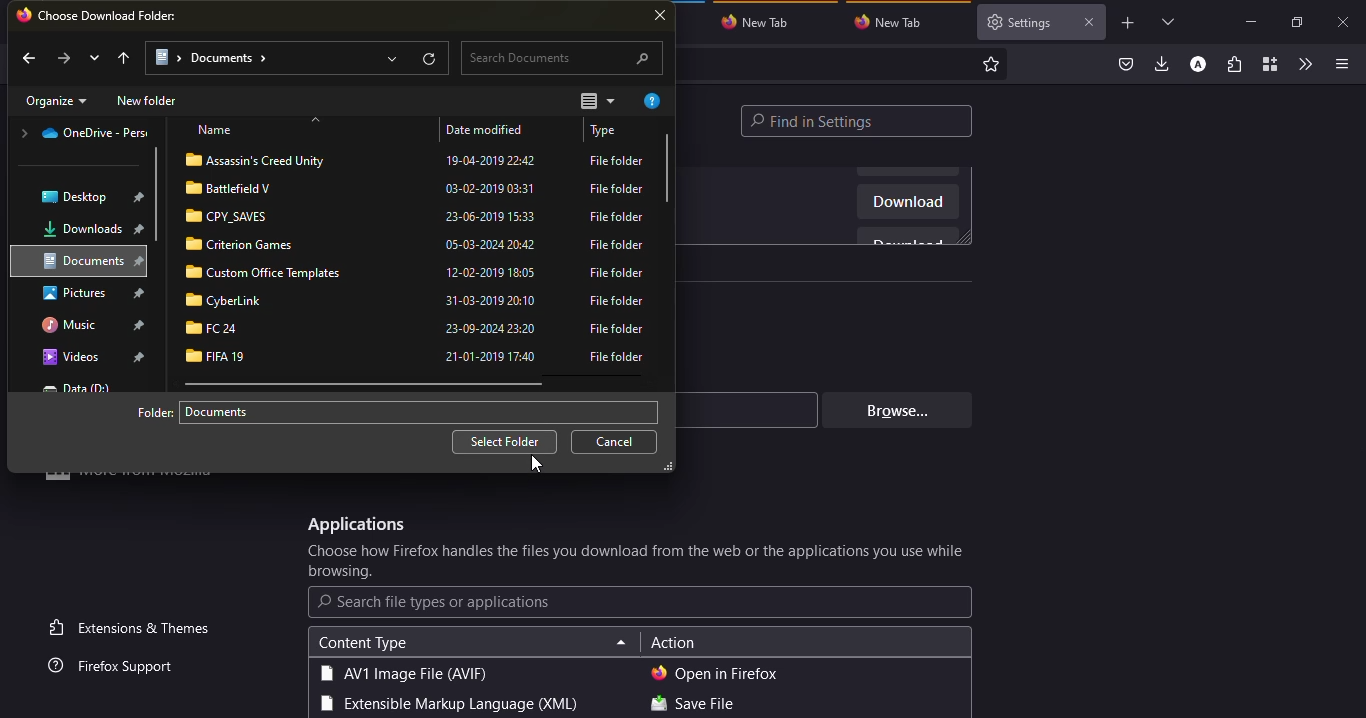 The image size is (1366, 718). Describe the element at coordinates (133, 627) in the screenshot. I see `themes` at that location.